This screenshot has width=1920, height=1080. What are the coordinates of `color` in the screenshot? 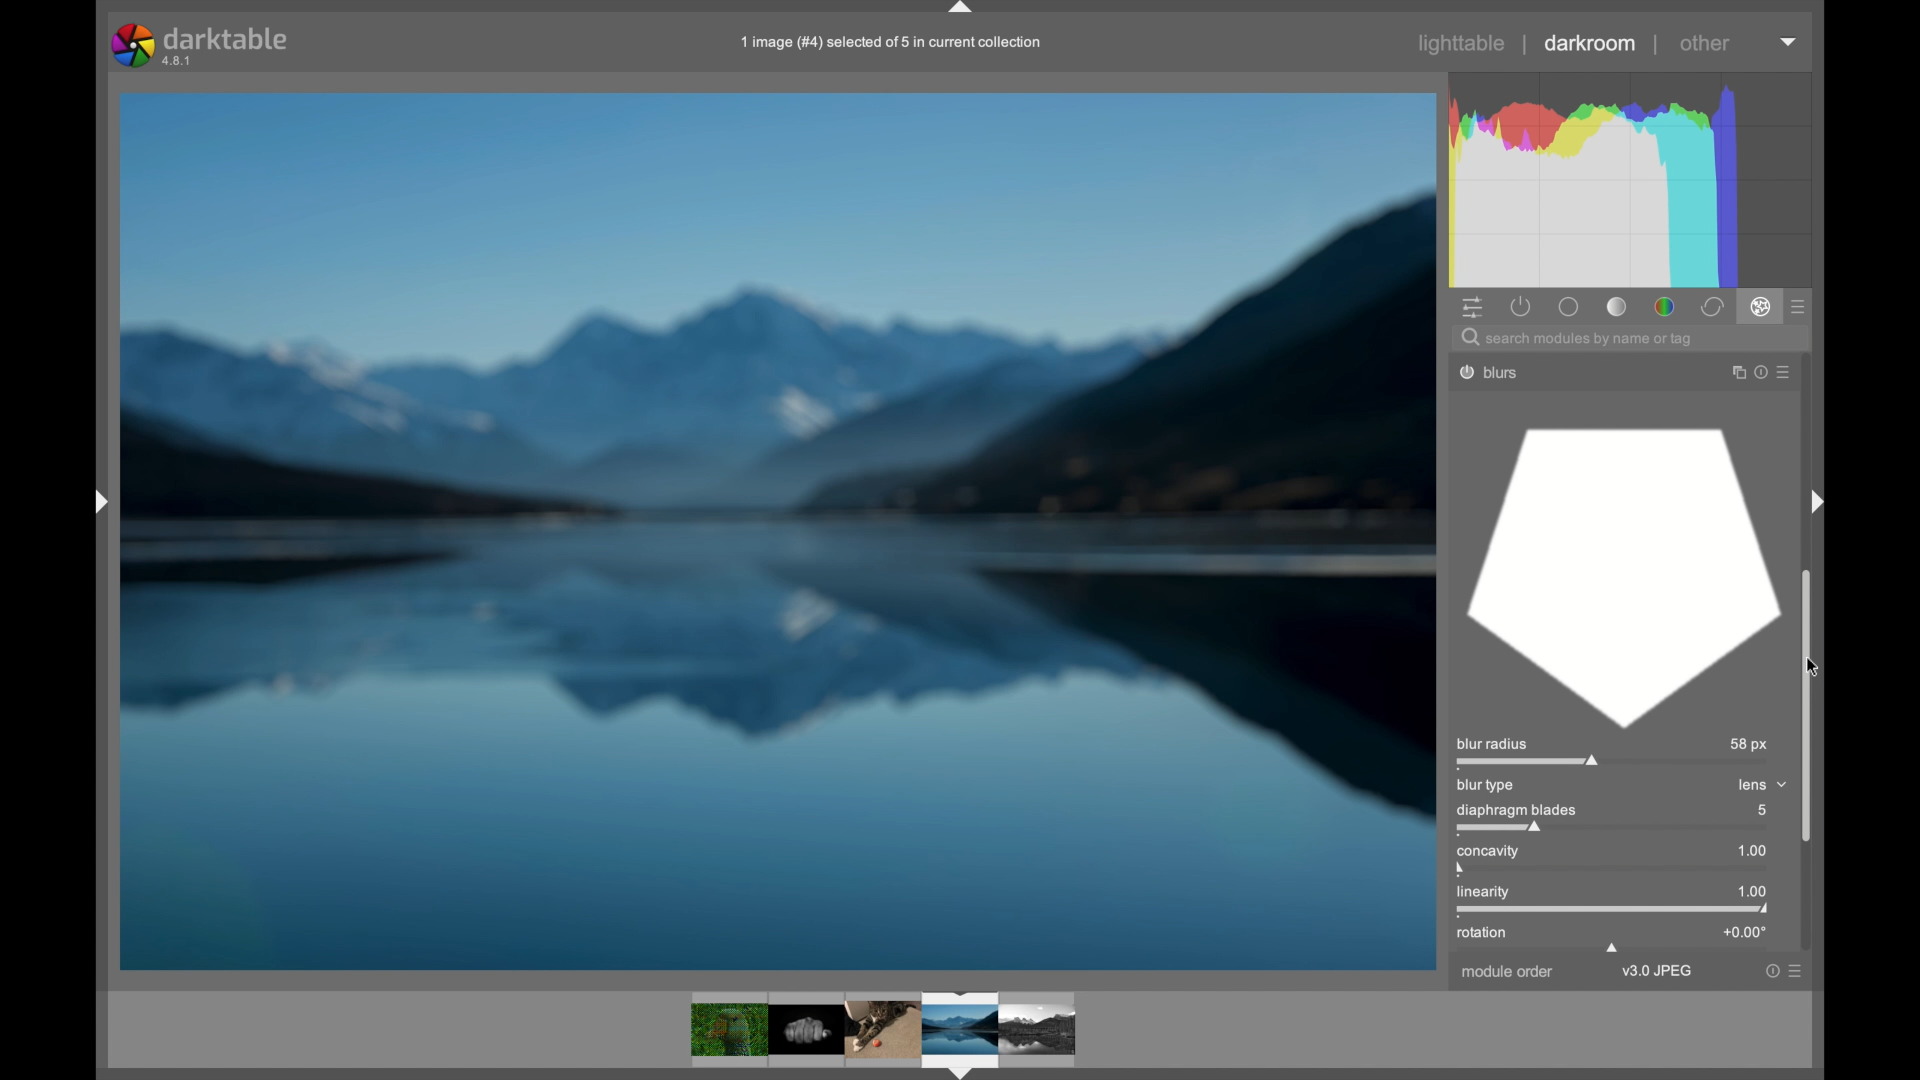 It's located at (1663, 306).